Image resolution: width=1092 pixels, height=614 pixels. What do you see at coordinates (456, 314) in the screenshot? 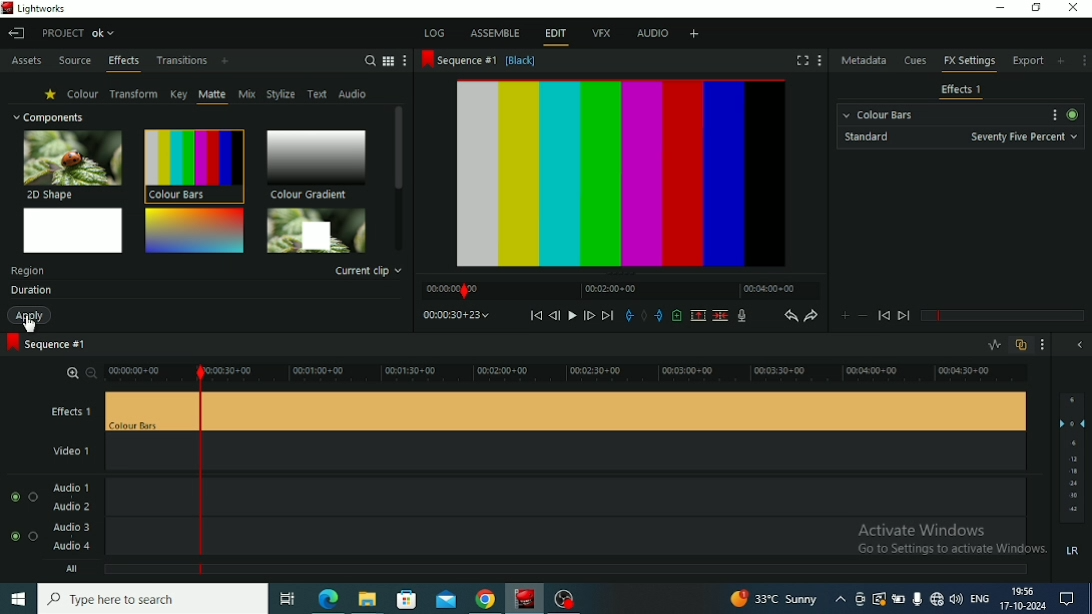
I see `Time` at bounding box center [456, 314].